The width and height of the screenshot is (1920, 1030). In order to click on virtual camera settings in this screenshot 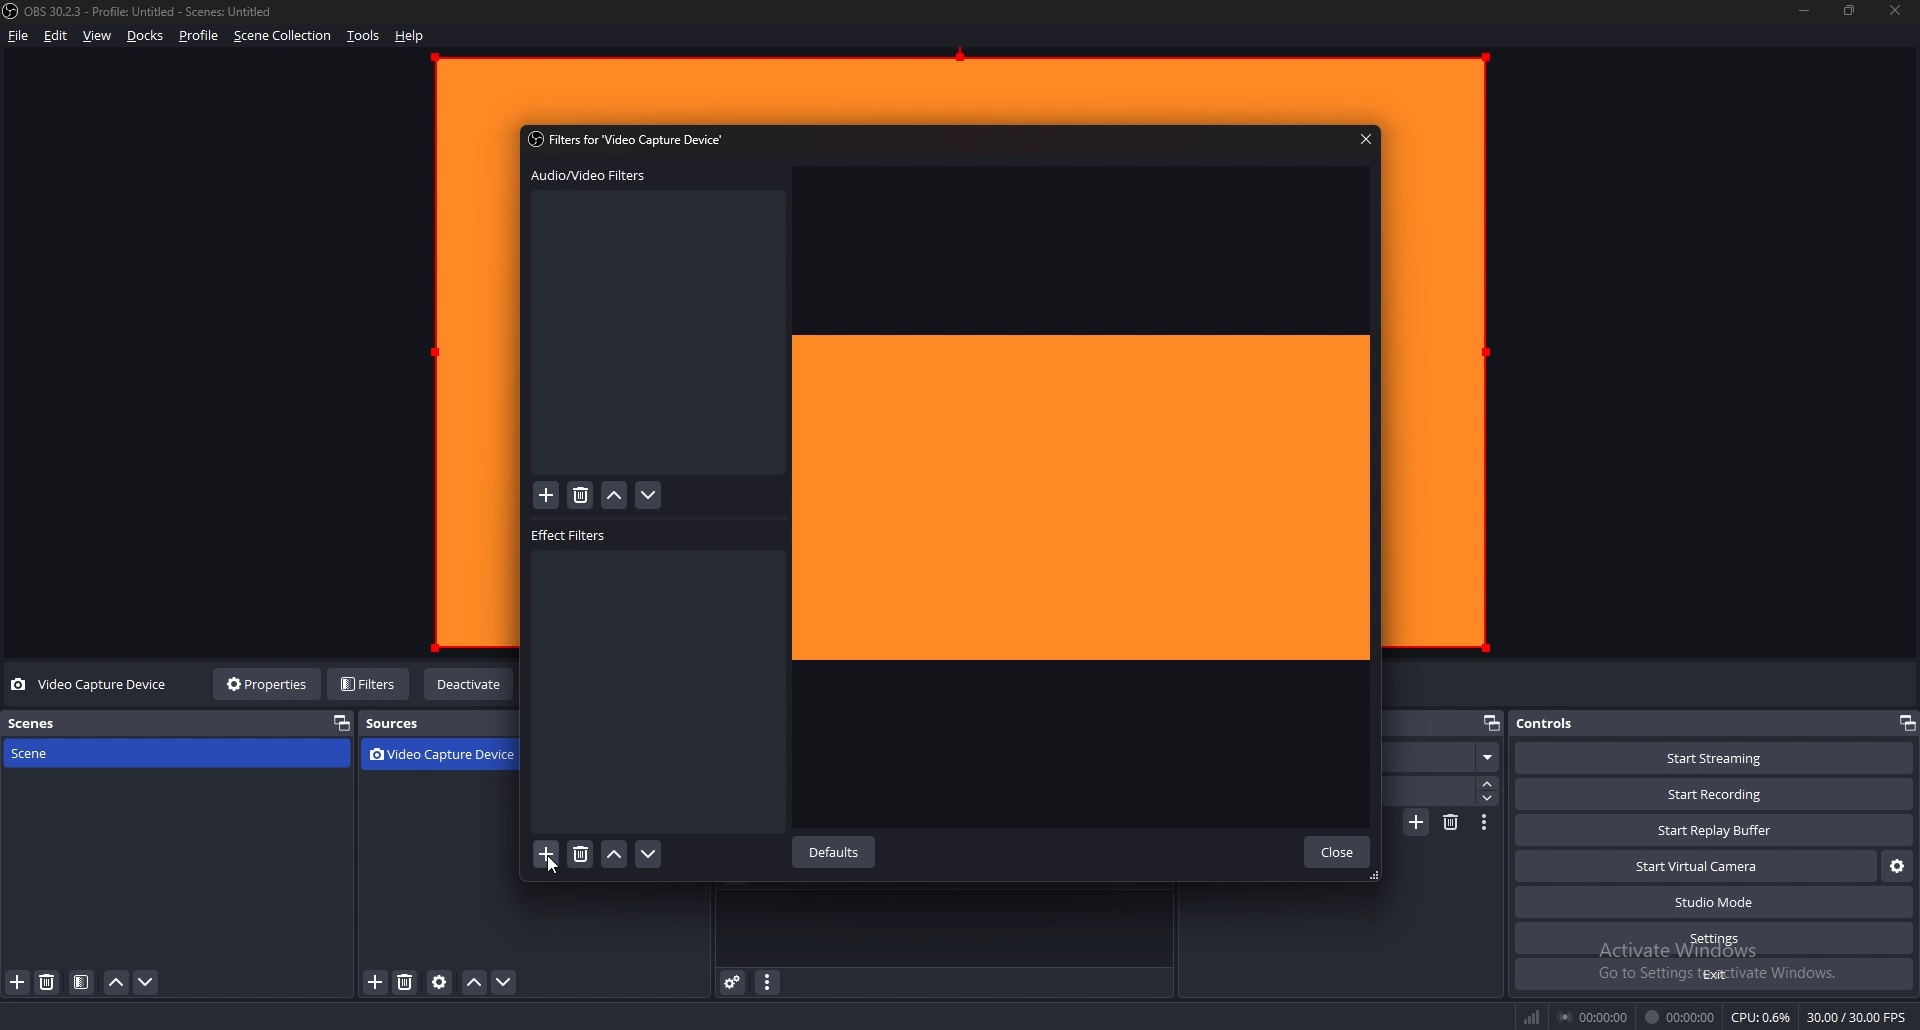, I will do `click(1898, 867)`.